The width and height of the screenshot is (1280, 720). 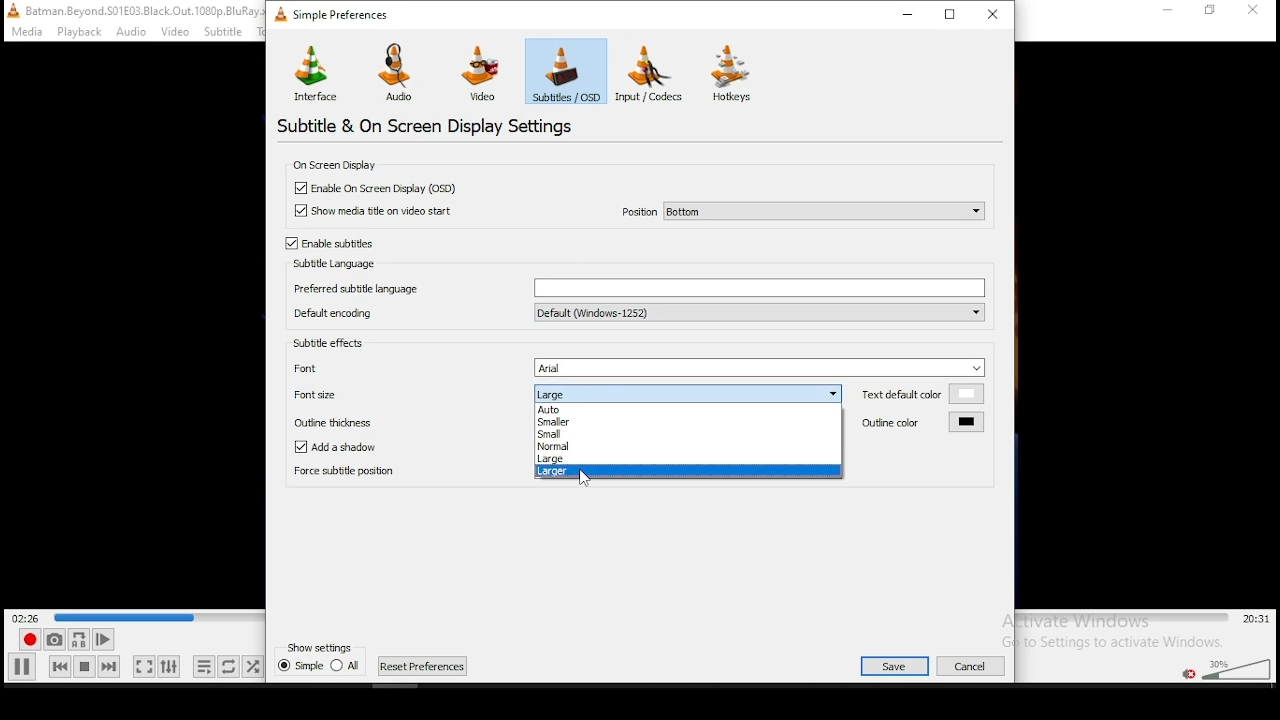 What do you see at coordinates (221, 32) in the screenshot?
I see `subtitle` at bounding box center [221, 32].